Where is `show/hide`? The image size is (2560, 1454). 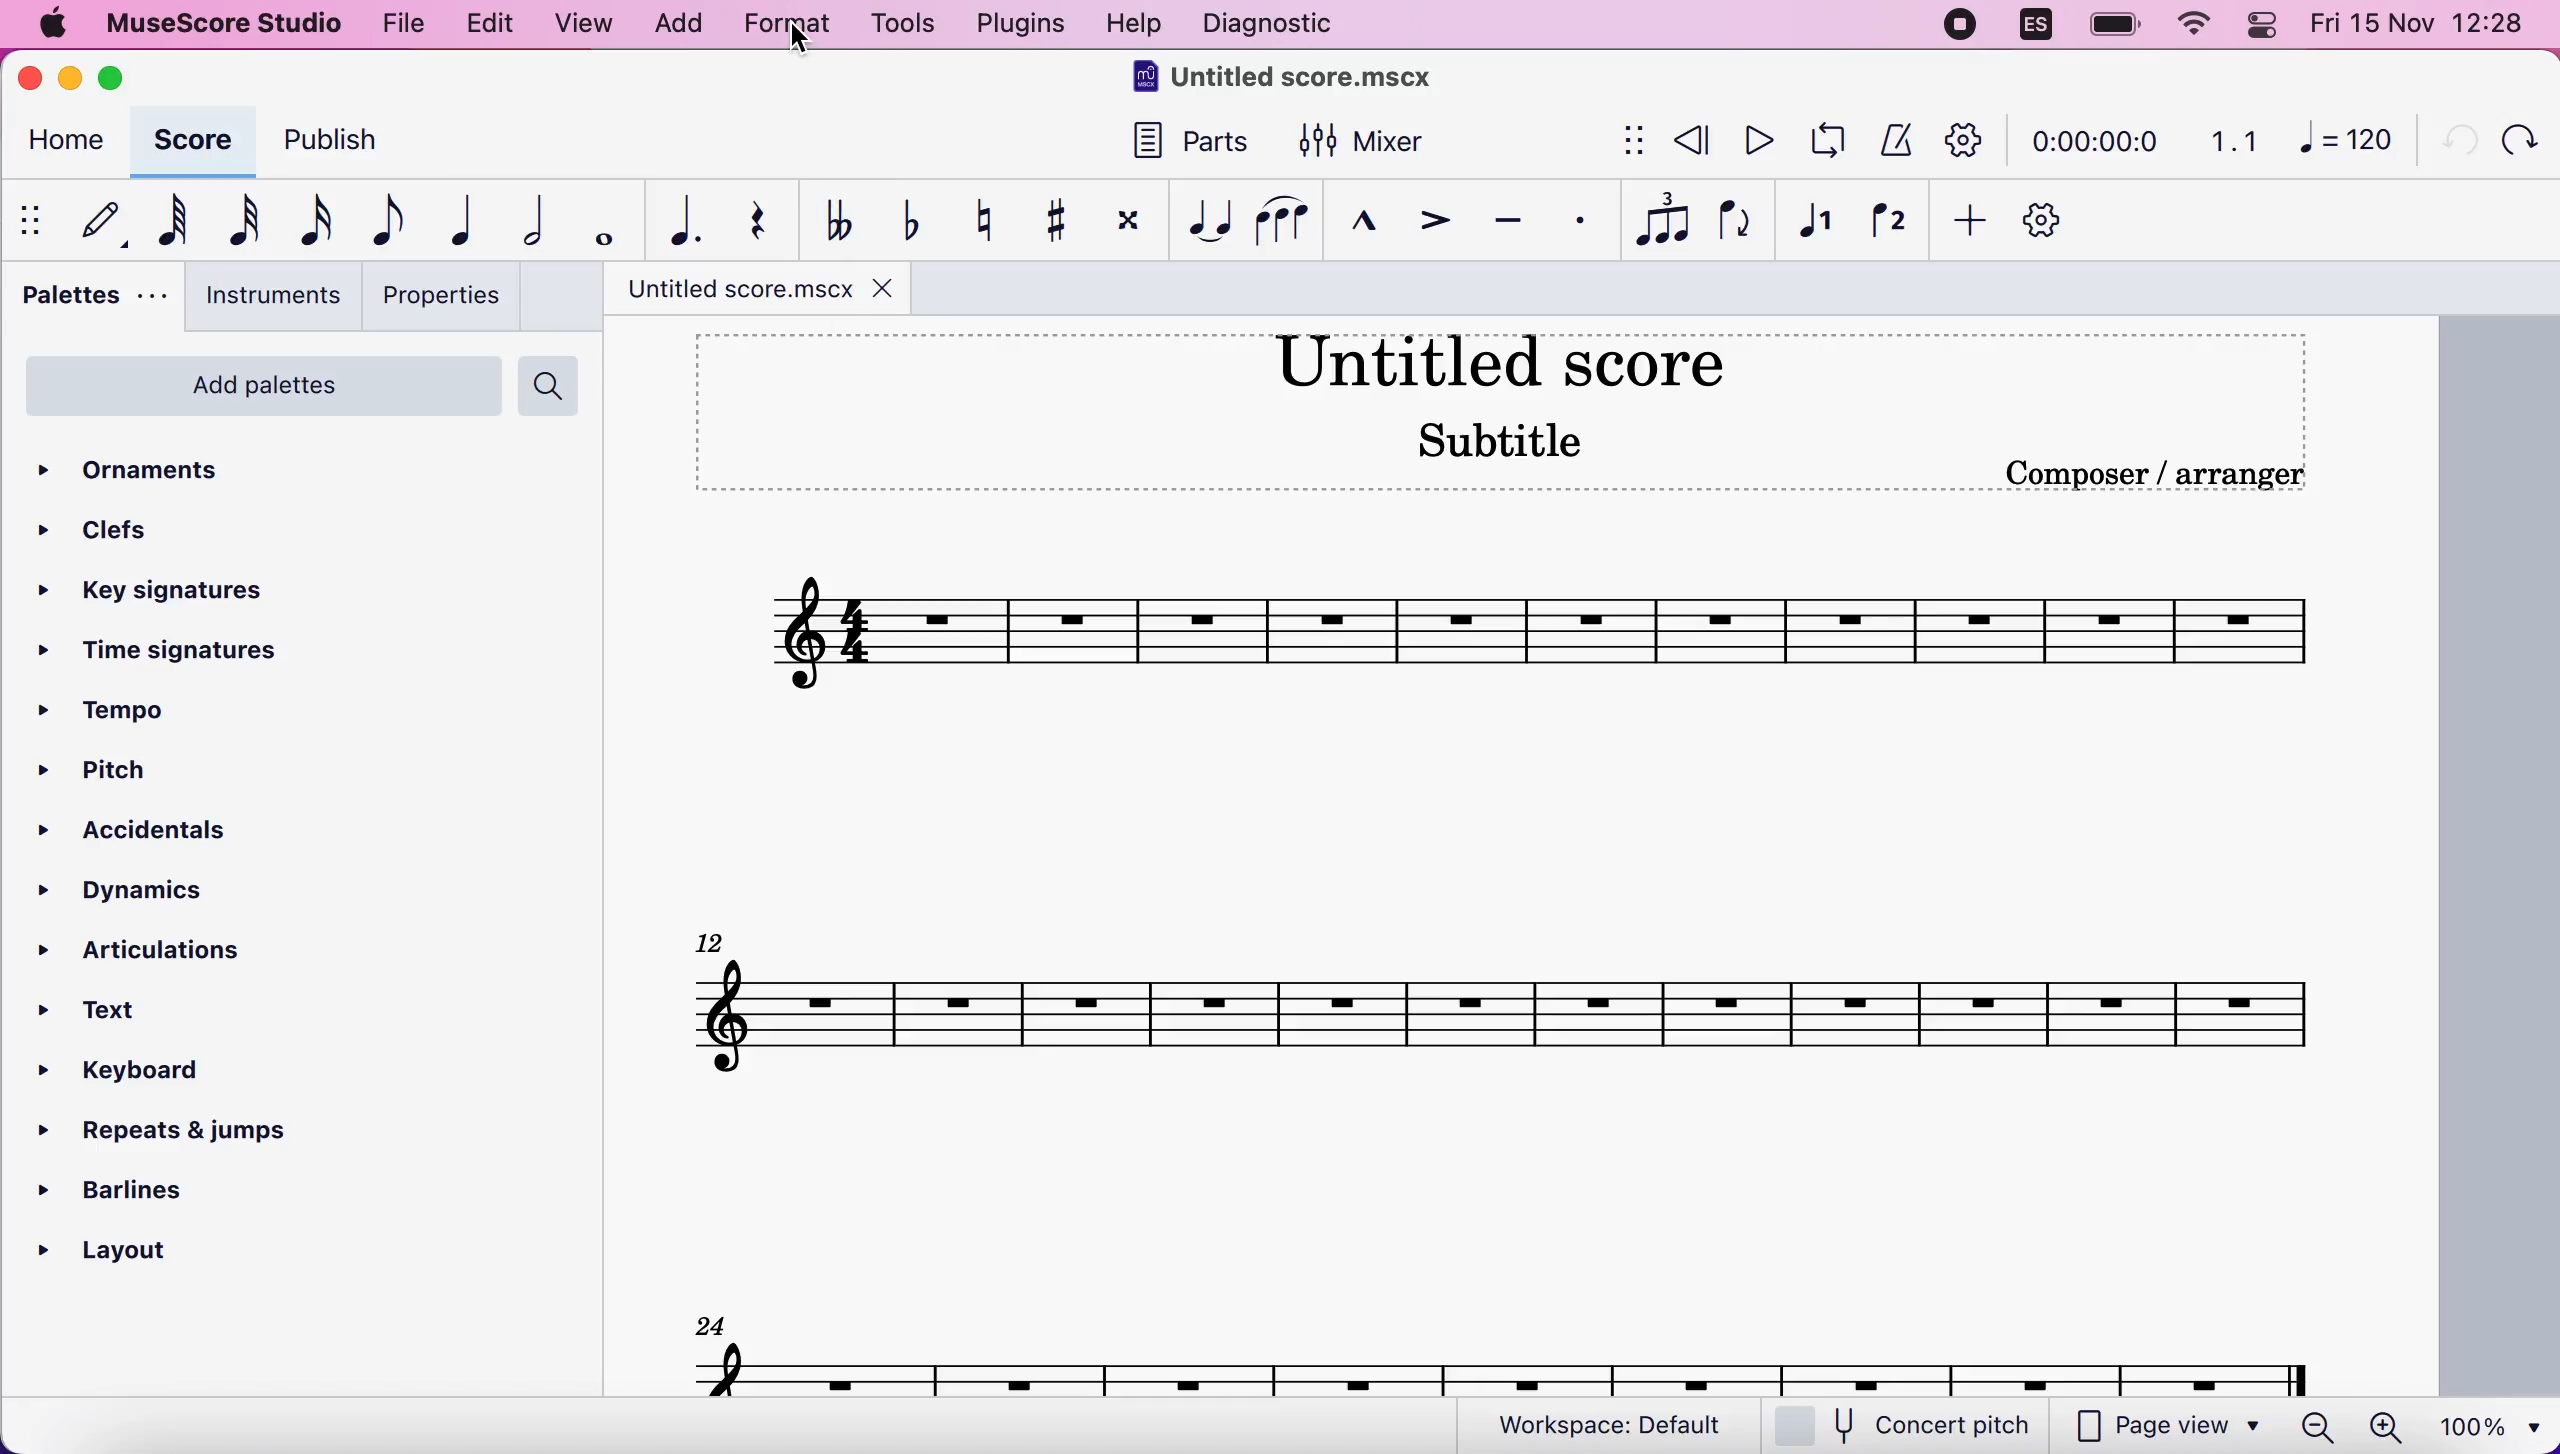 show/hide is located at coordinates (1629, 142).